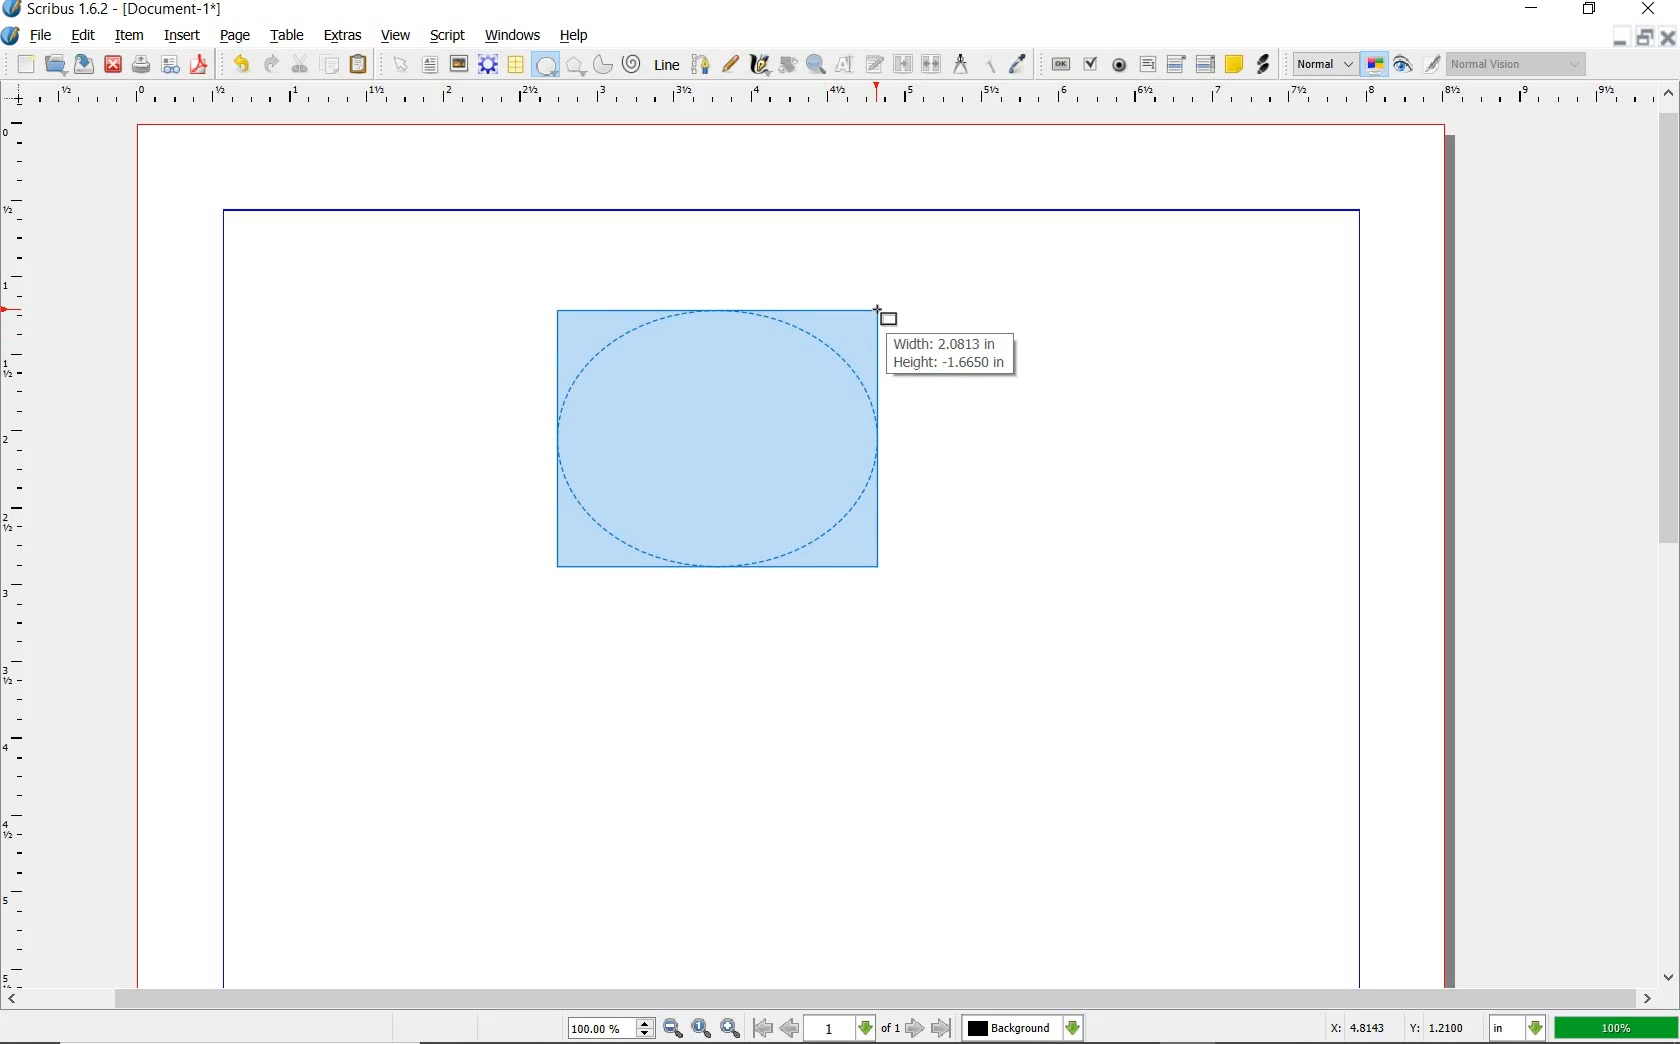 The width and height of the screenshot is (1680, 1044). I want to click on SCRIPT, so click(445, 34).